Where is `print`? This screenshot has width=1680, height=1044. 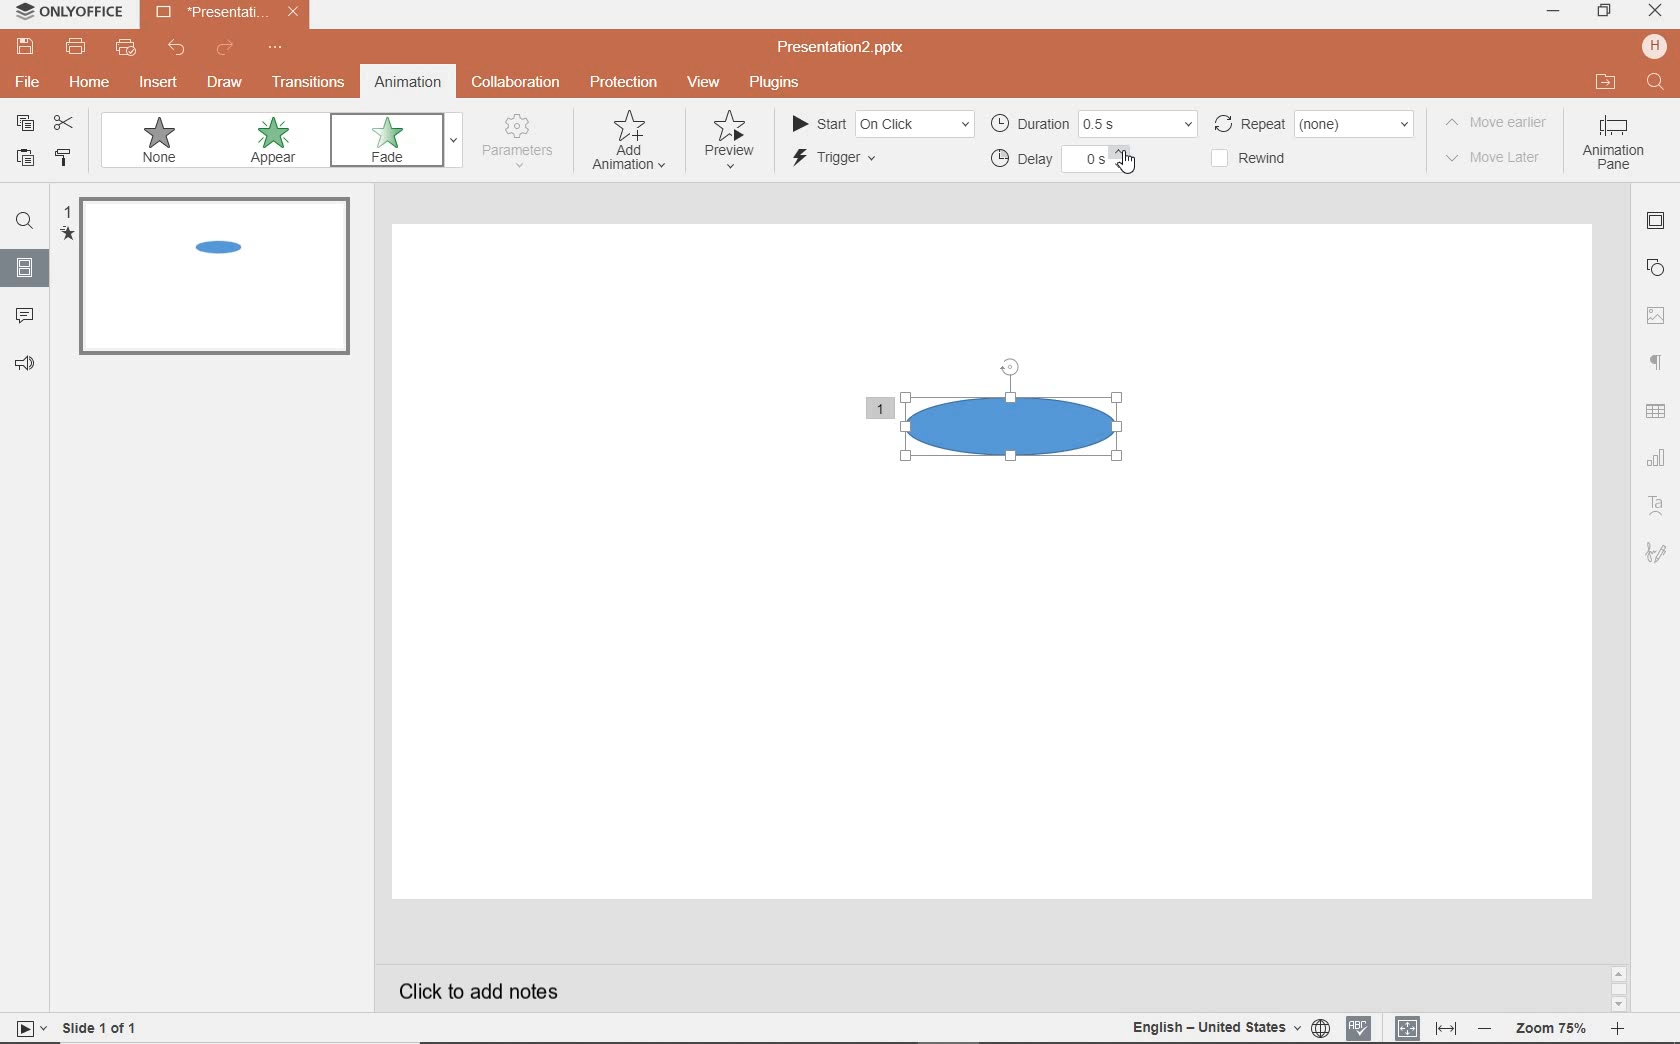
print is located at coordinates (79, 47).